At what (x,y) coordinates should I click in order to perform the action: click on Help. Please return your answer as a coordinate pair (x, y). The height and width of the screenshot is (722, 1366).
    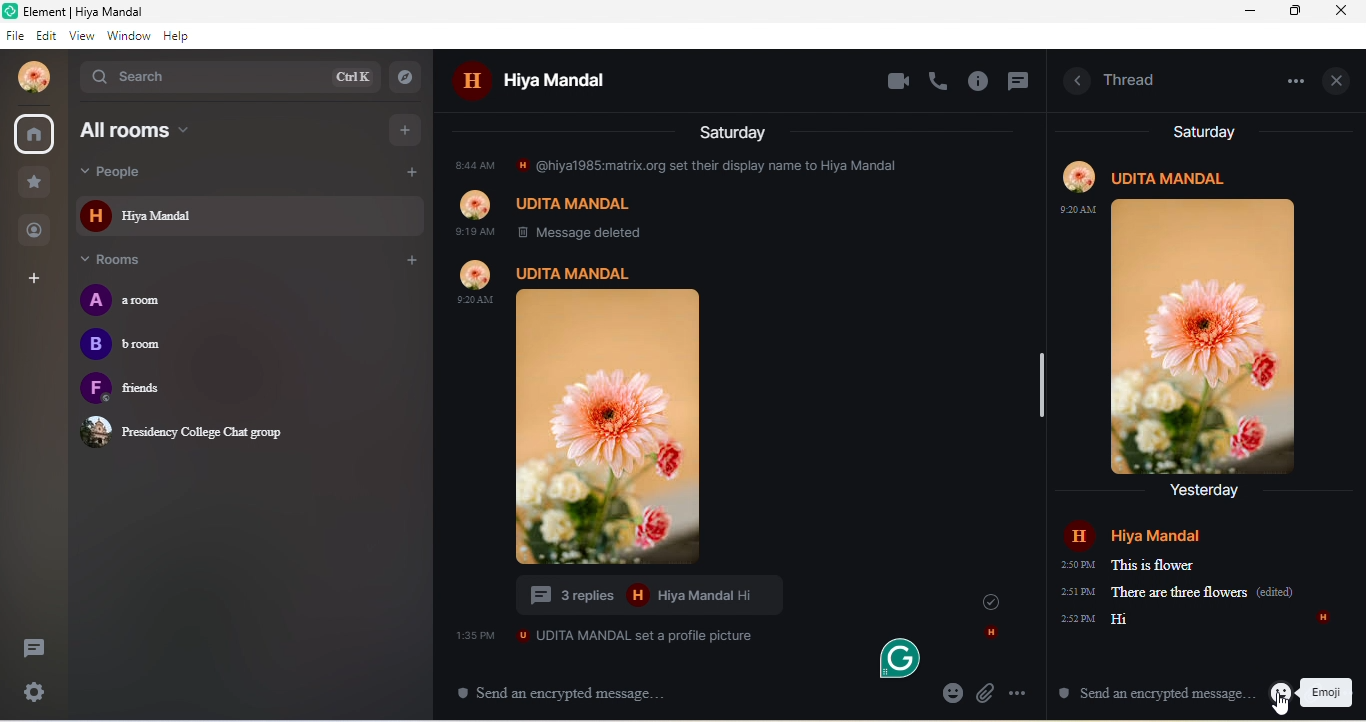
    Looking at the image, I should click on (177, 36).